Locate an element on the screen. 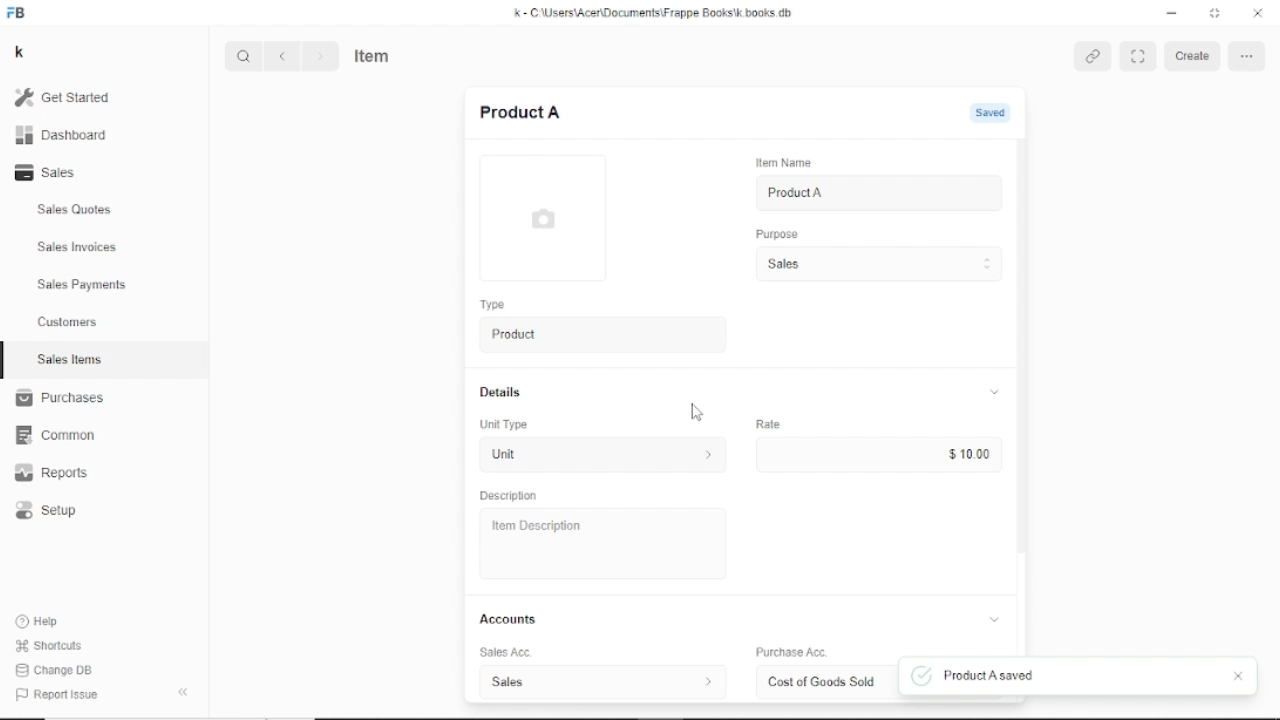  Sales Quotes is located at coordinates (76, 210).